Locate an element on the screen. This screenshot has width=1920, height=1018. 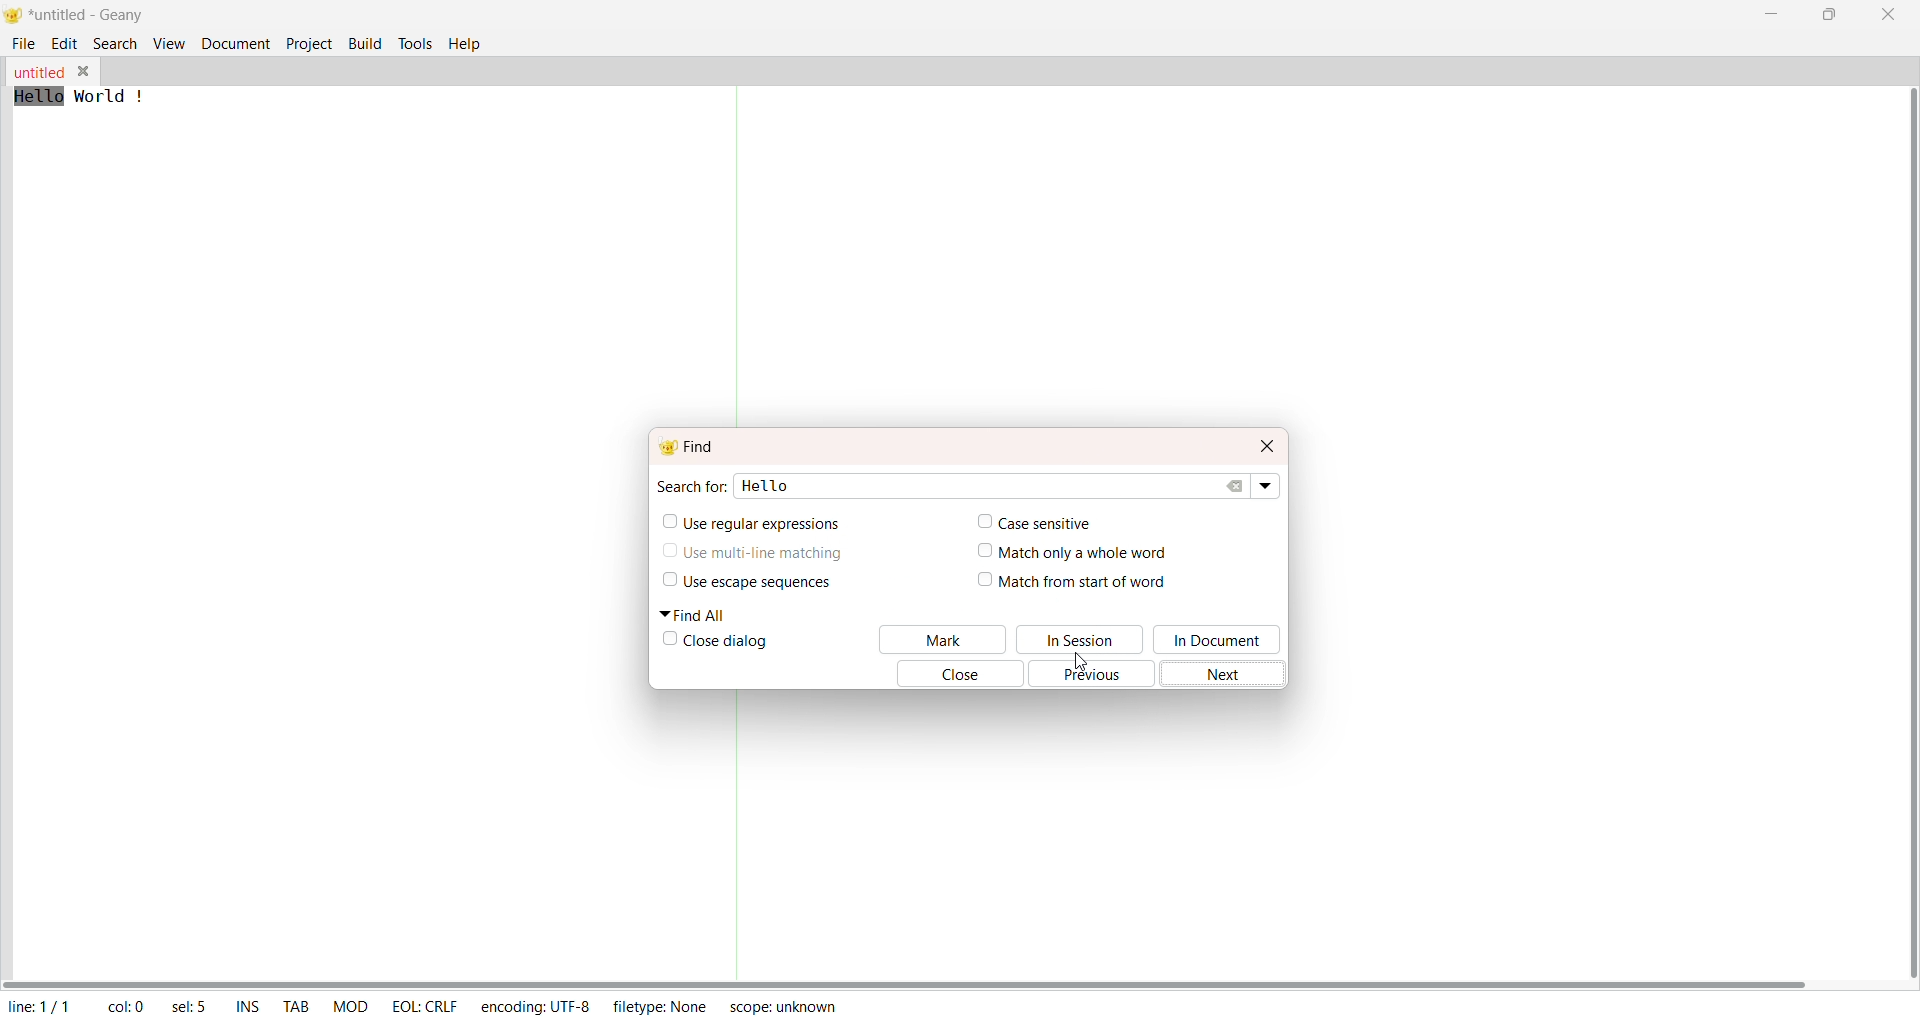
EOL: CRLF is located at coordinates (426, 1004).